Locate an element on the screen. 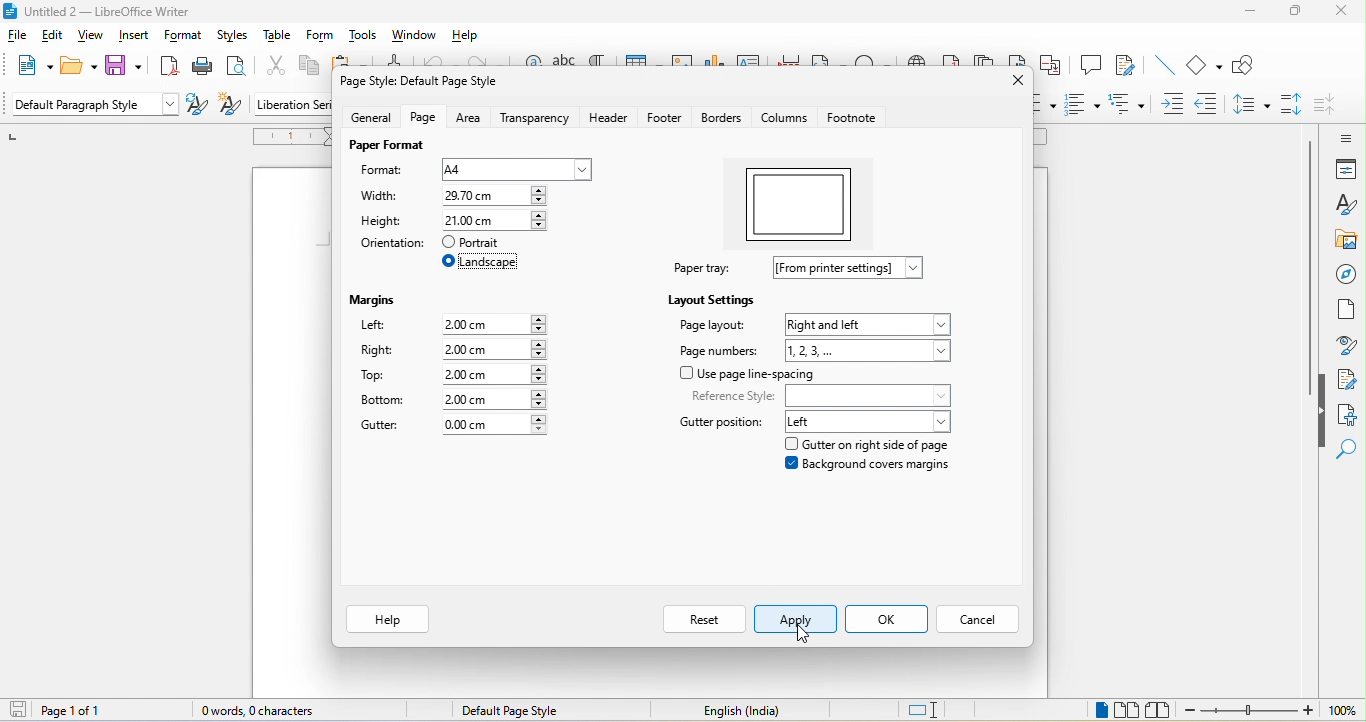 This screenshot has width=1366, height=722. book view is located at coordinates (1162, 710).